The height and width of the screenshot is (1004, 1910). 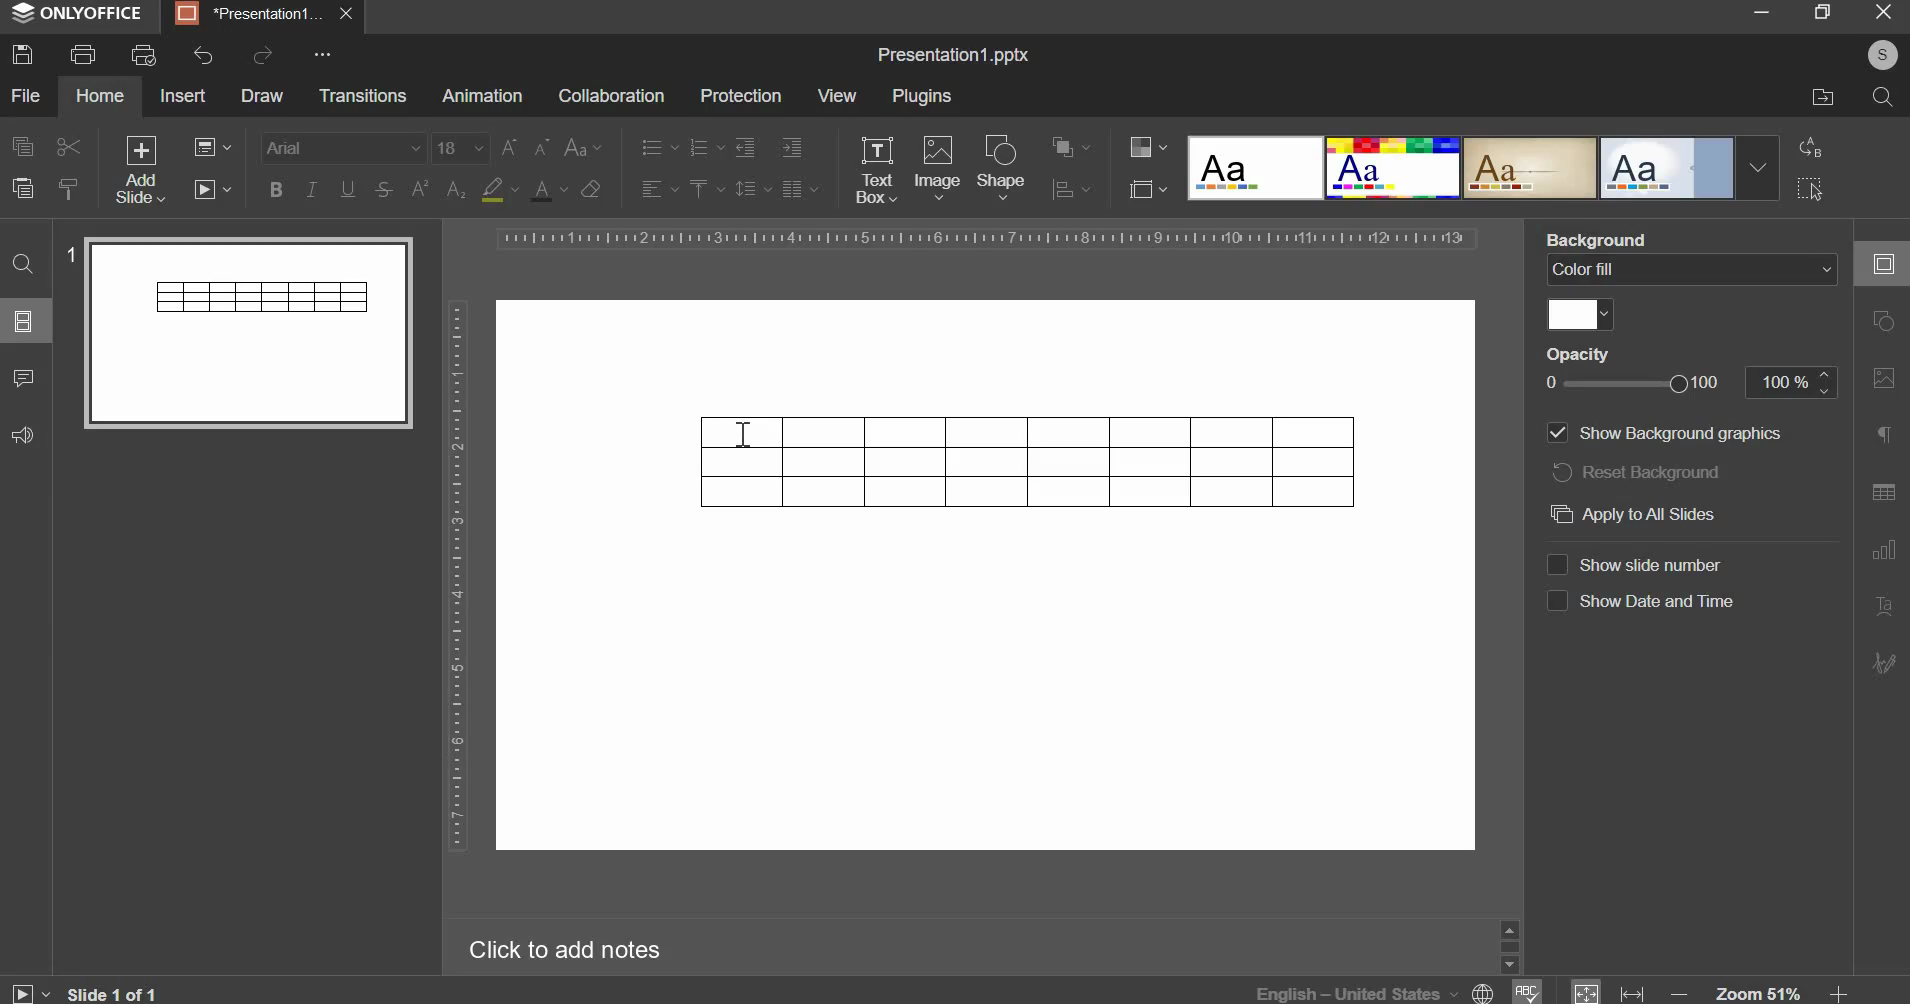 What do you see at coordinates (704, 188) in the screenshot?
I see `vertical alignment` at bounding box center [704, 188].